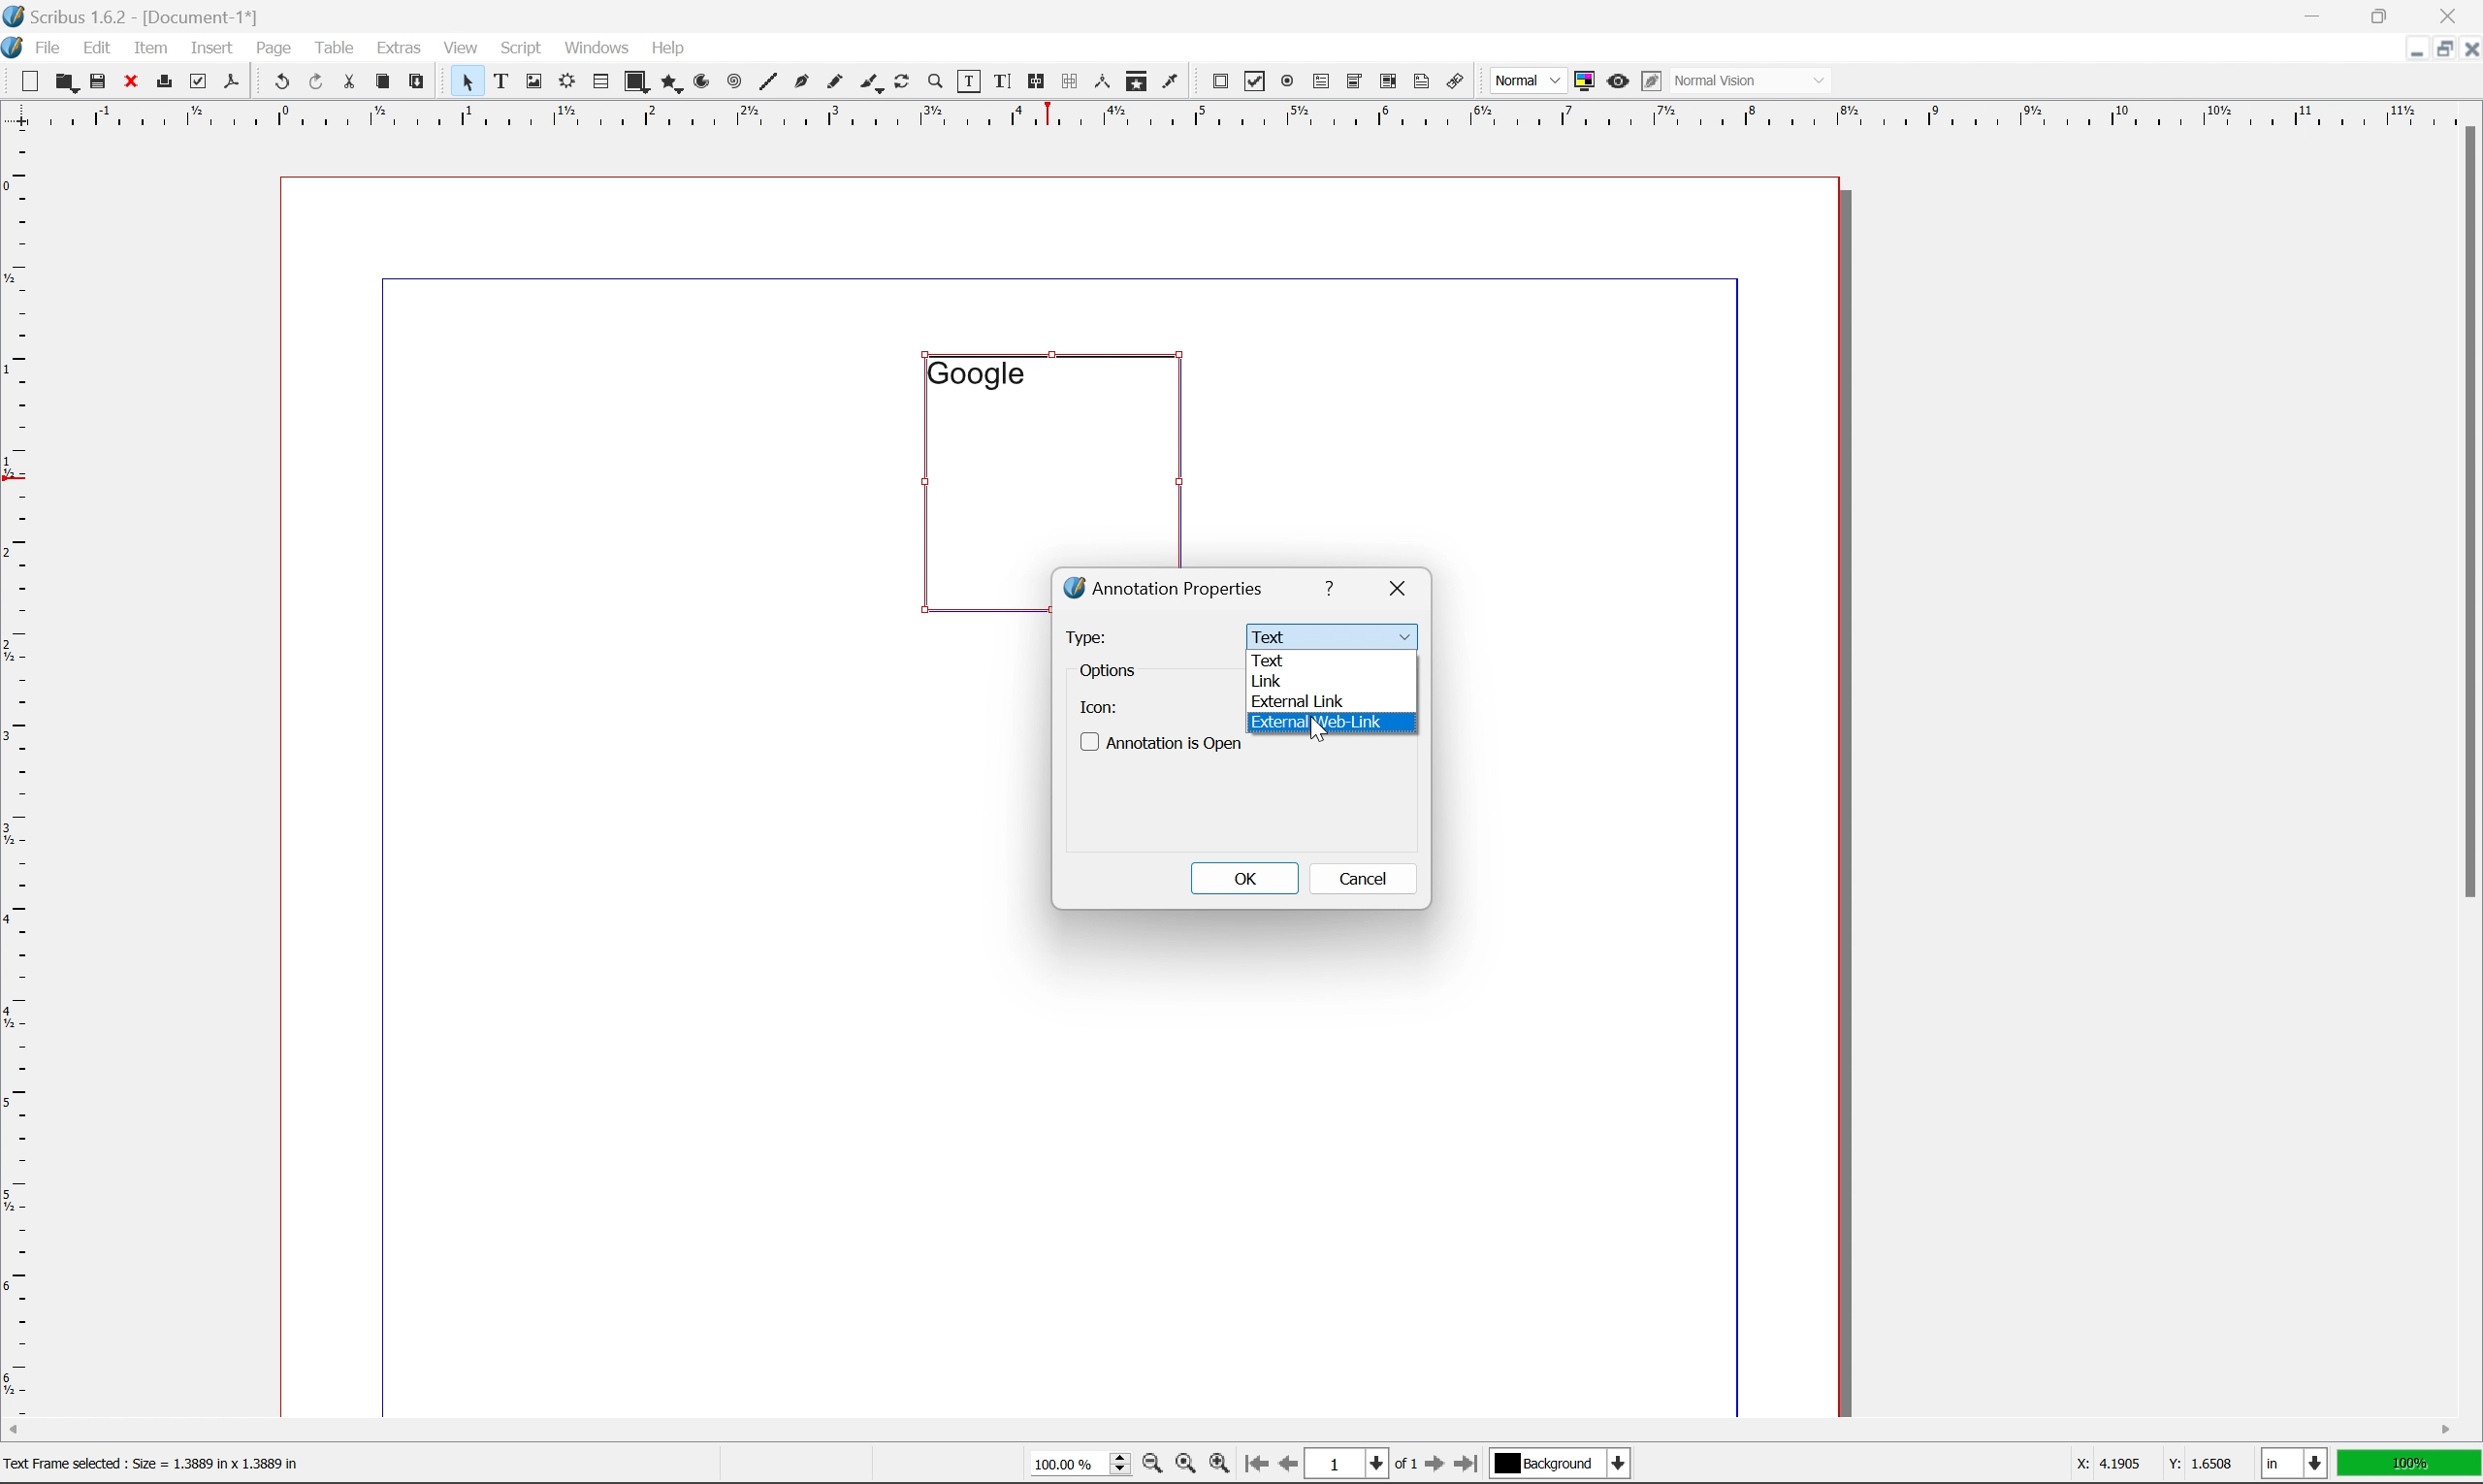  I want to click on zoom to 100%, so click(1184, 1467).